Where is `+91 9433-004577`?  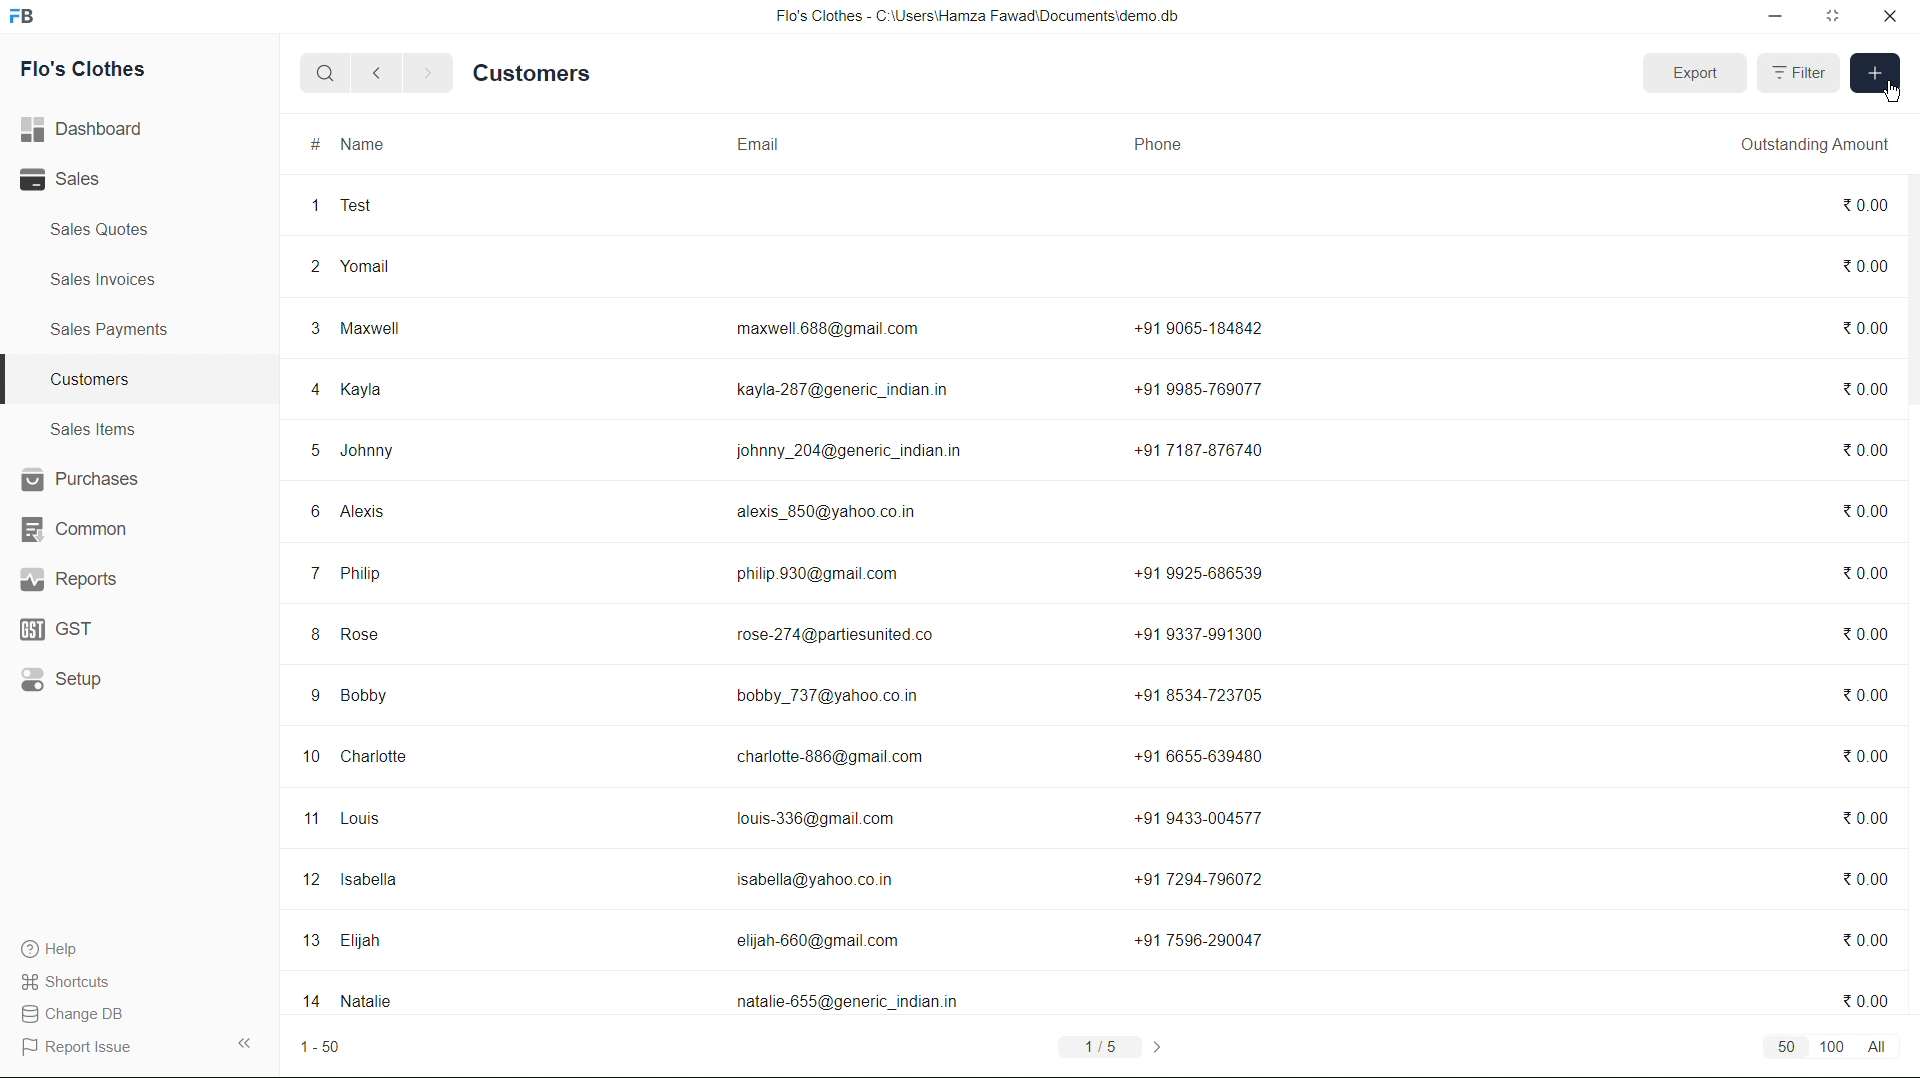
+91 9433-004577 is located at coordinates (1196, 810).